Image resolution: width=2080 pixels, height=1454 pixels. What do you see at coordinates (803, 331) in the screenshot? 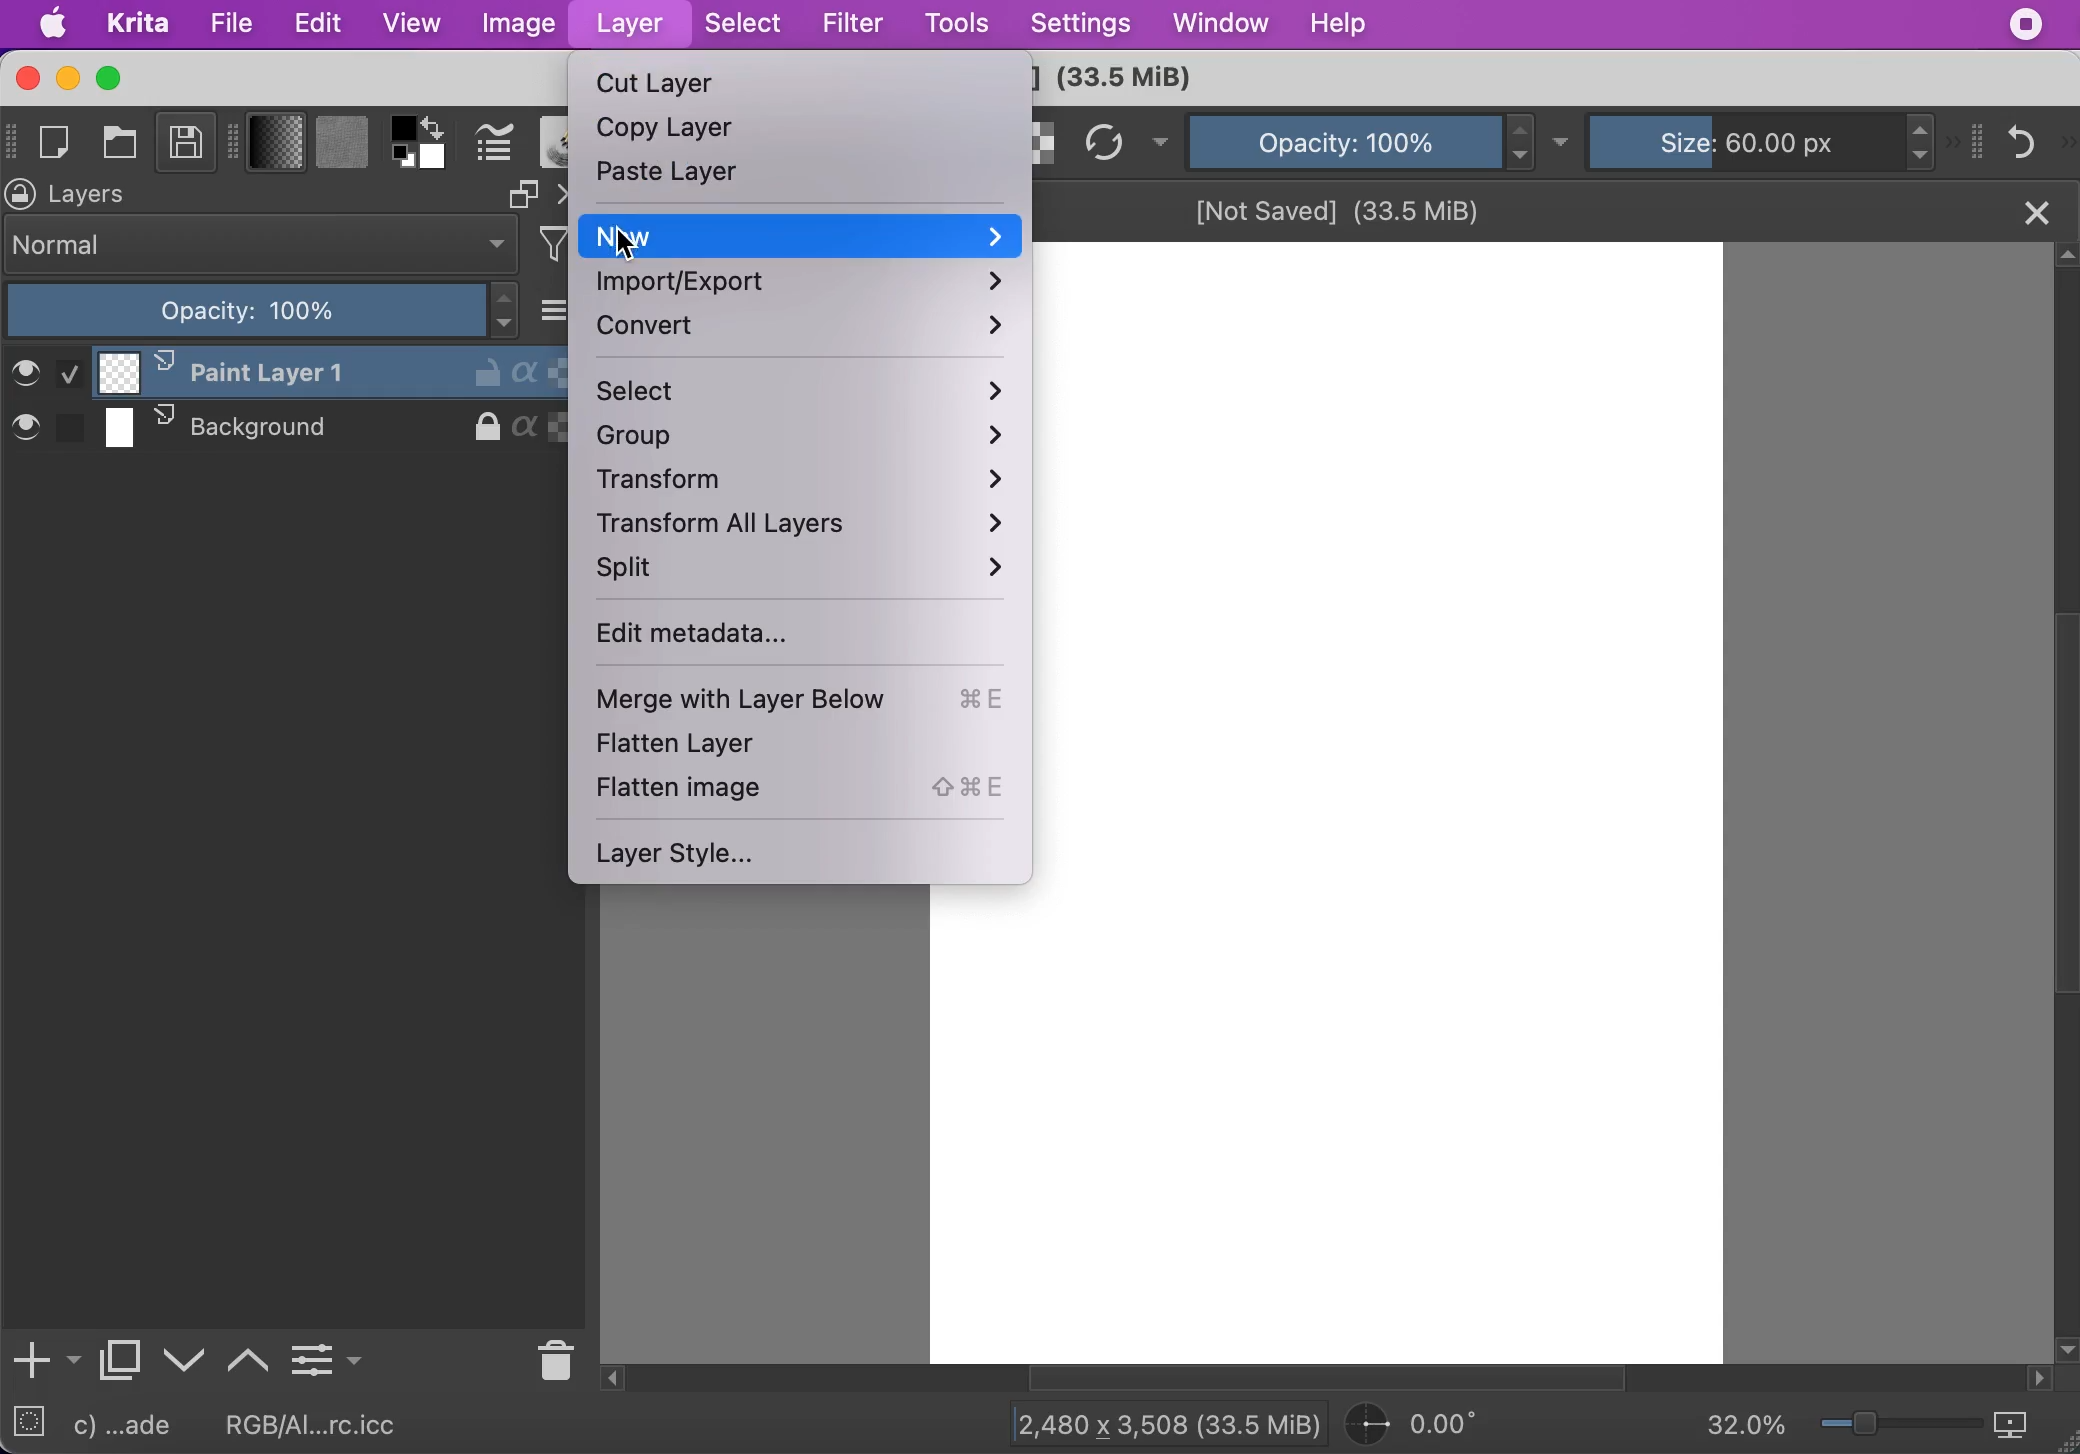
I see `convert` at bounding box center [803, 331].